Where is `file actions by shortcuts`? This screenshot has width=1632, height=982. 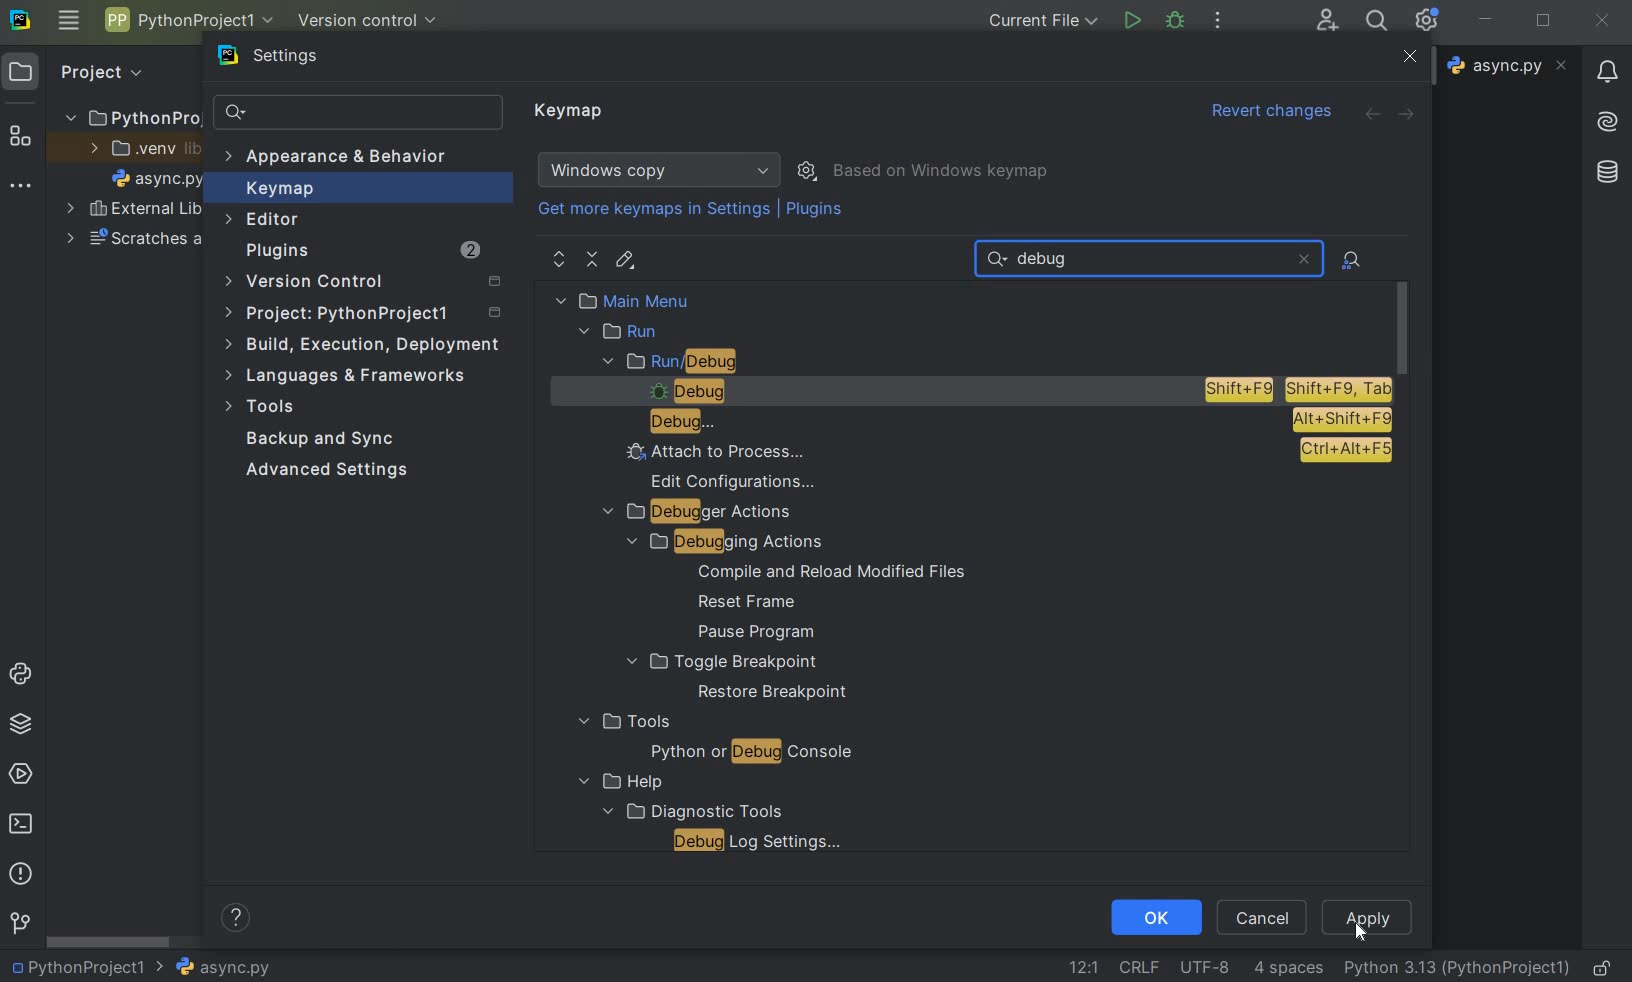 file actions by shortcuts is located at coordinates (1353, 260).